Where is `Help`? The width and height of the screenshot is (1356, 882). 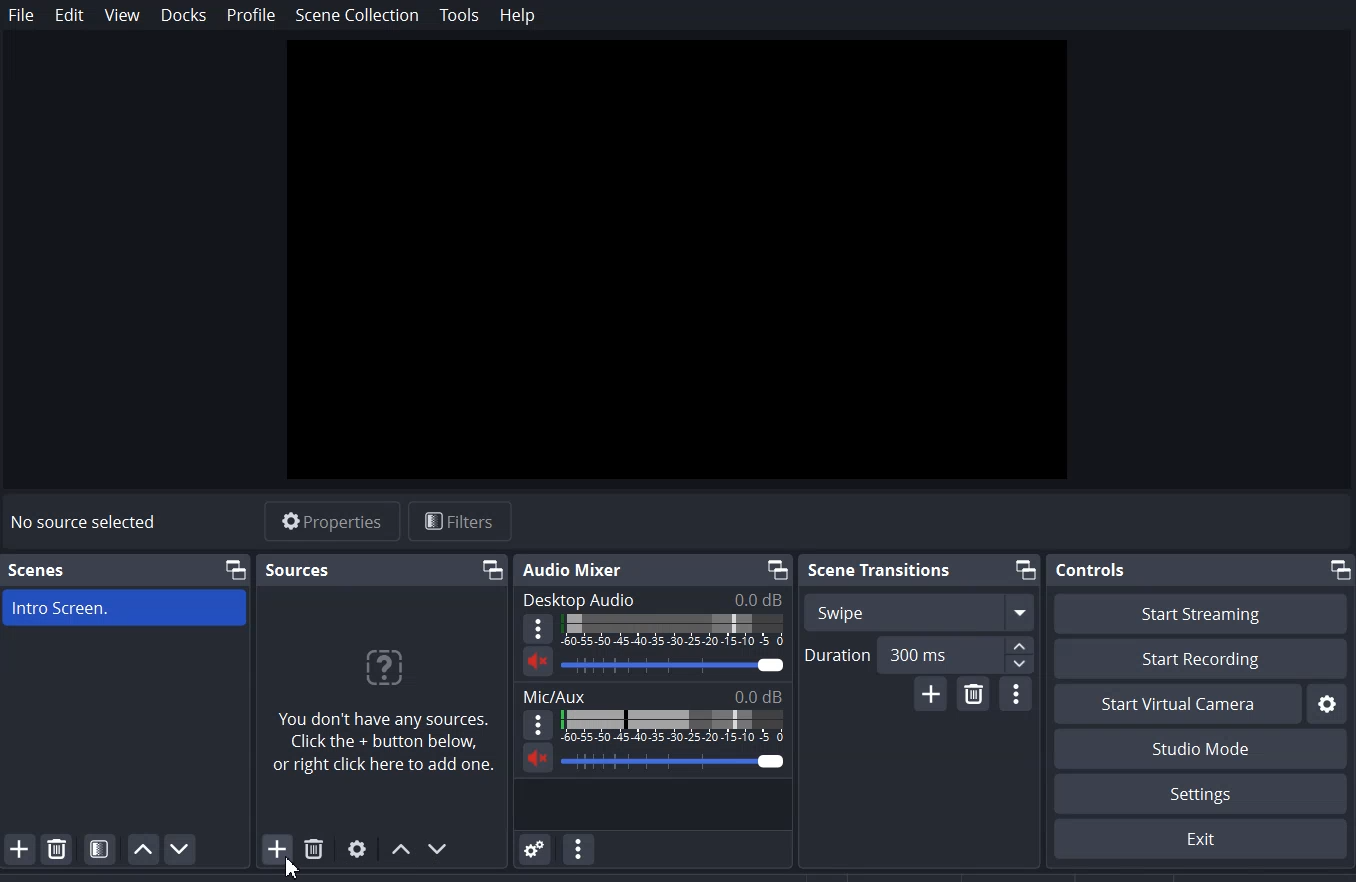
Help is located at coordinates (516, 16).